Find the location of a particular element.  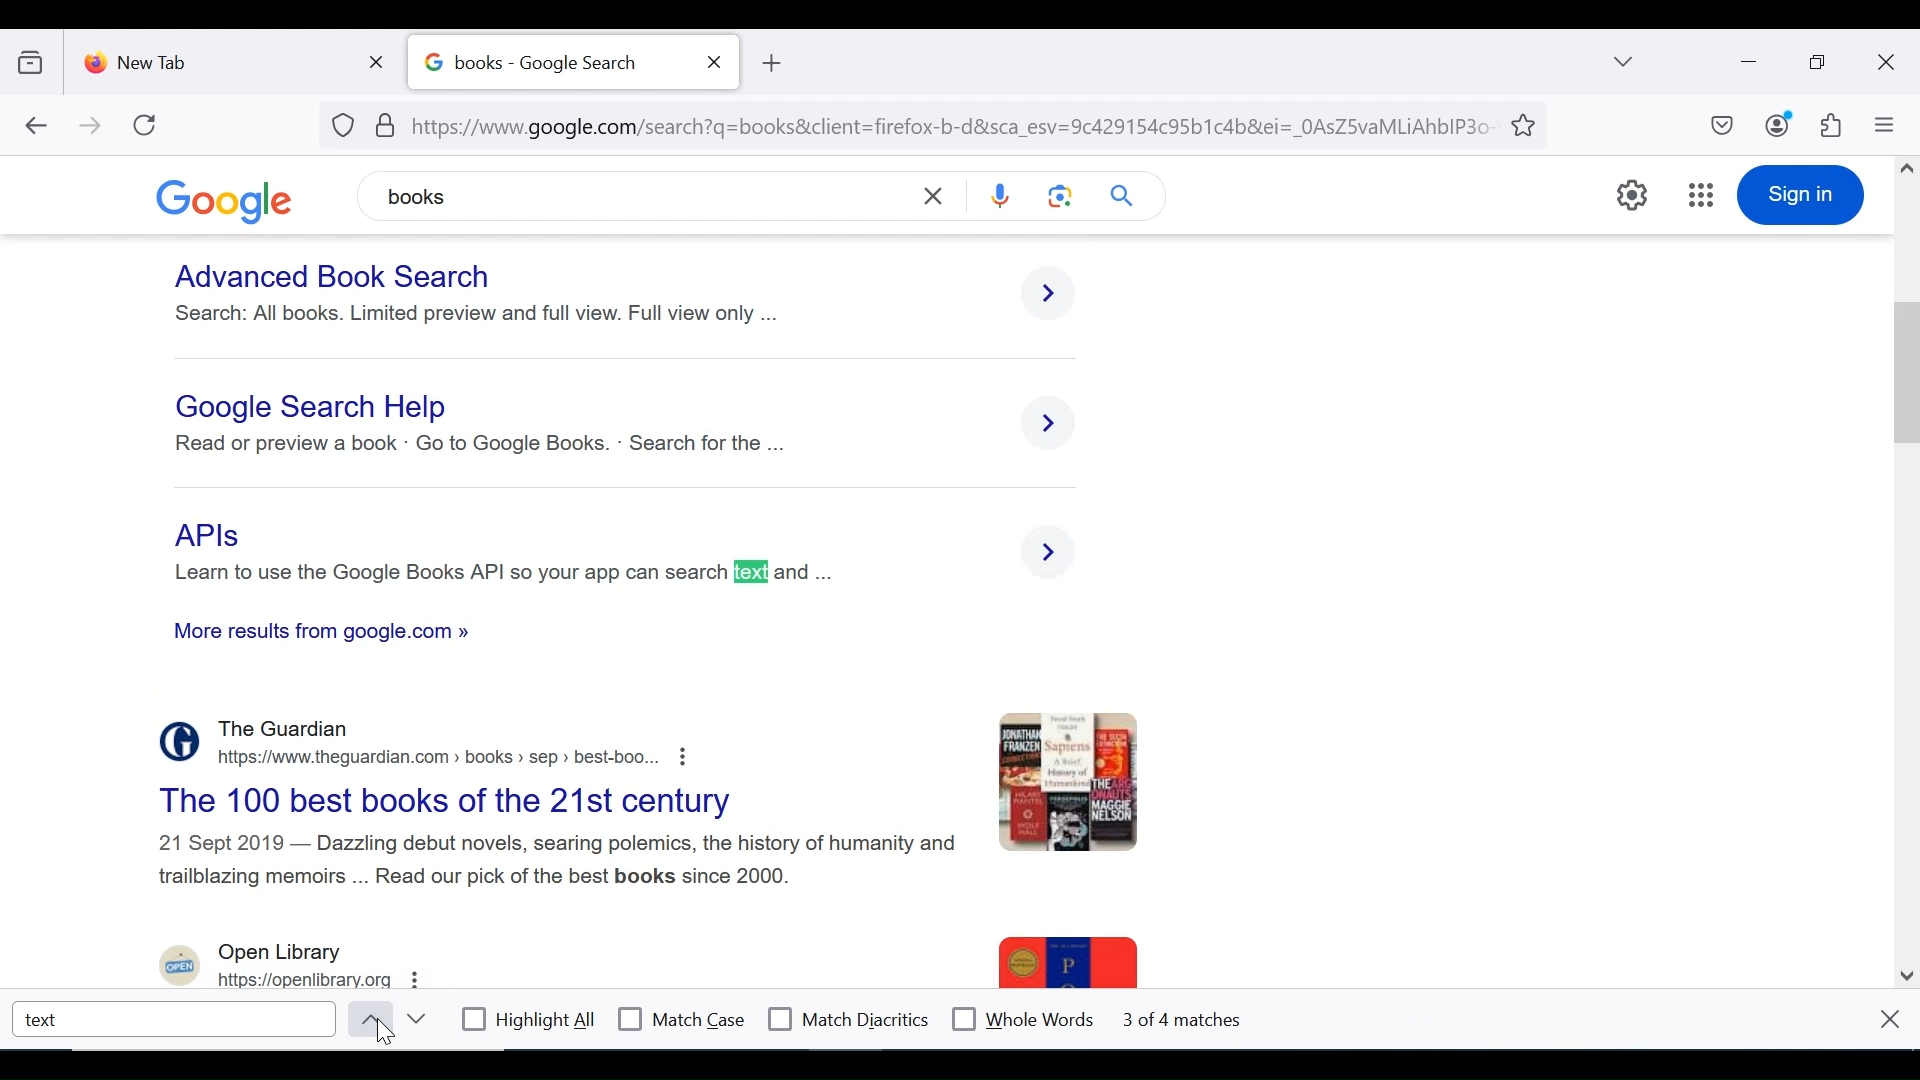

bookmark this tab is located at coordinates (1527, 123).